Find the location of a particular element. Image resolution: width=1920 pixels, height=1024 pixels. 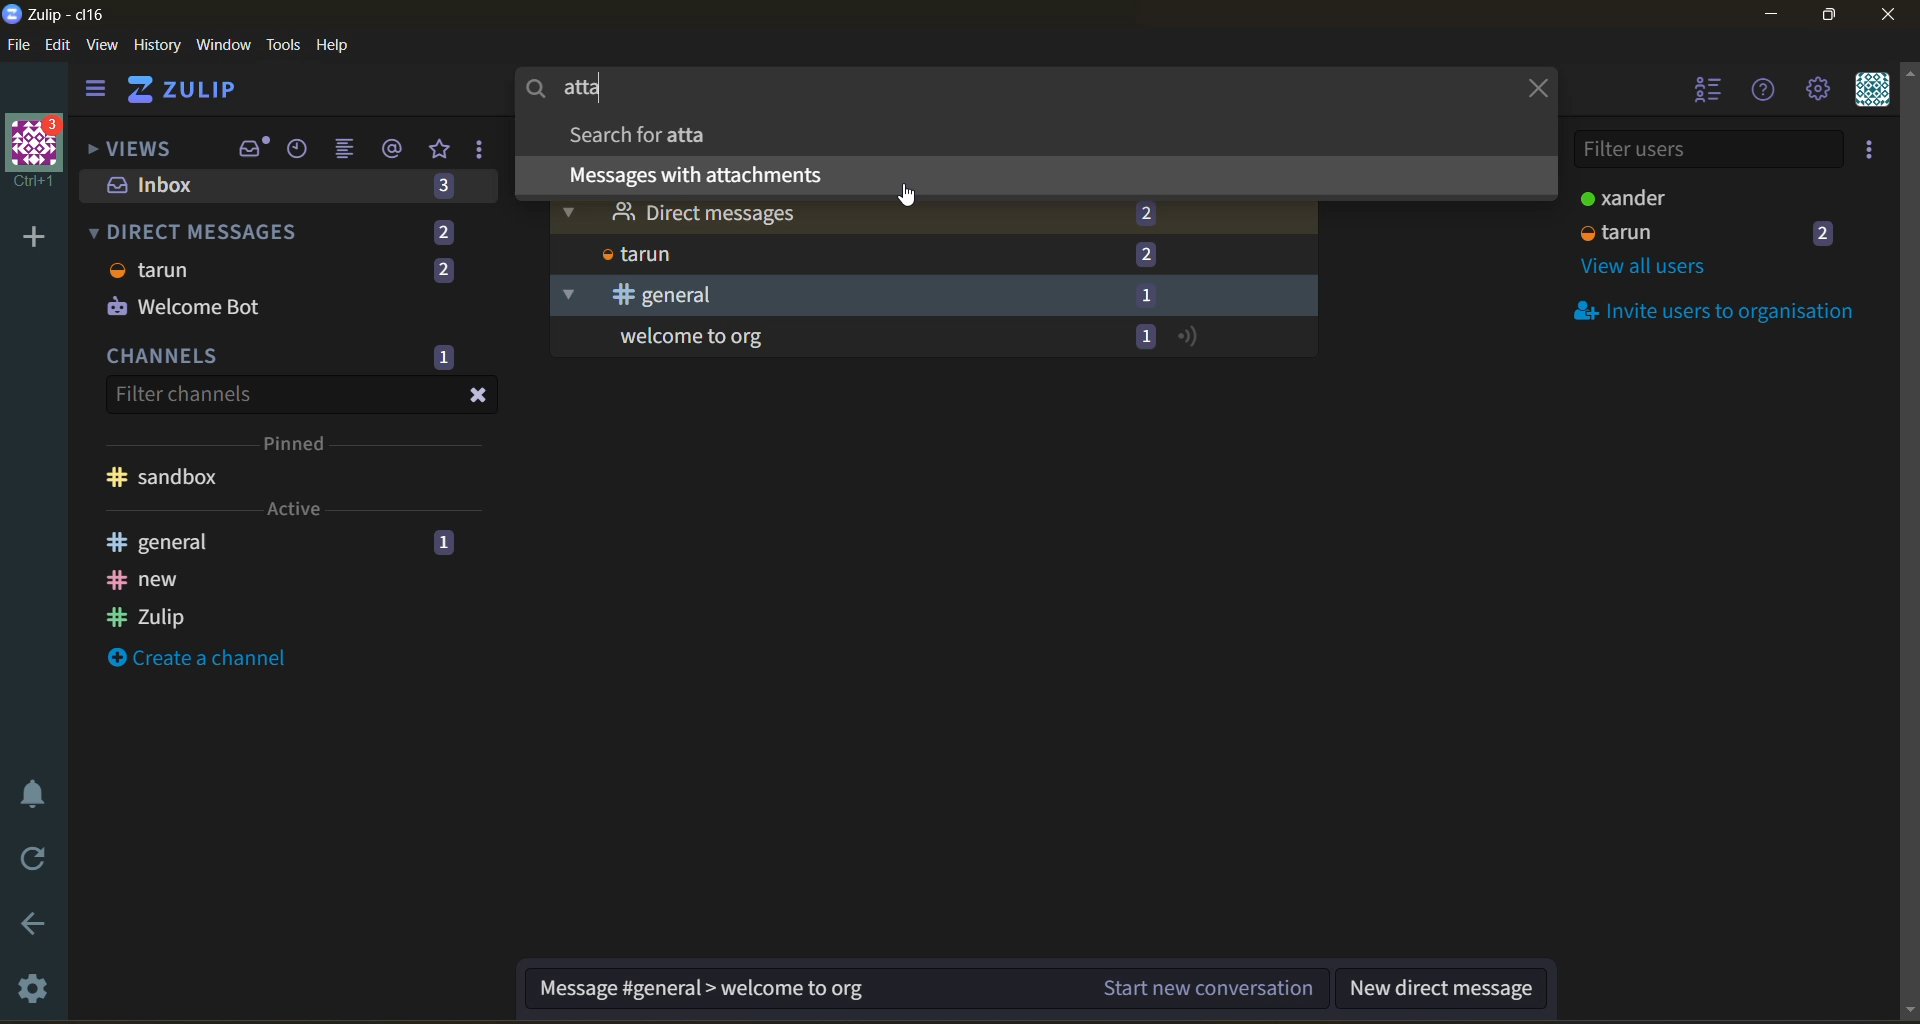

# Zulip is located at coordinates (144, 618).